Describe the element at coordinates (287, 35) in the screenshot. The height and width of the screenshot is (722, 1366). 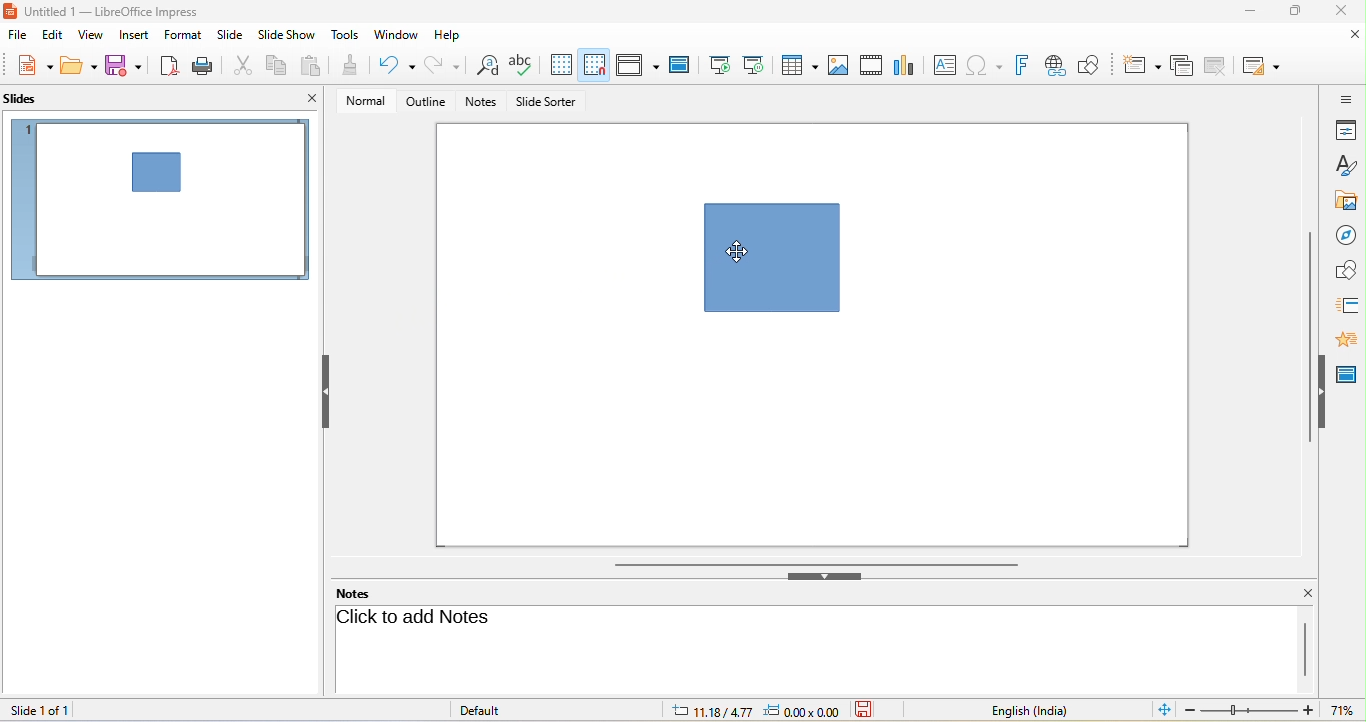
I see `slide show` at that location.